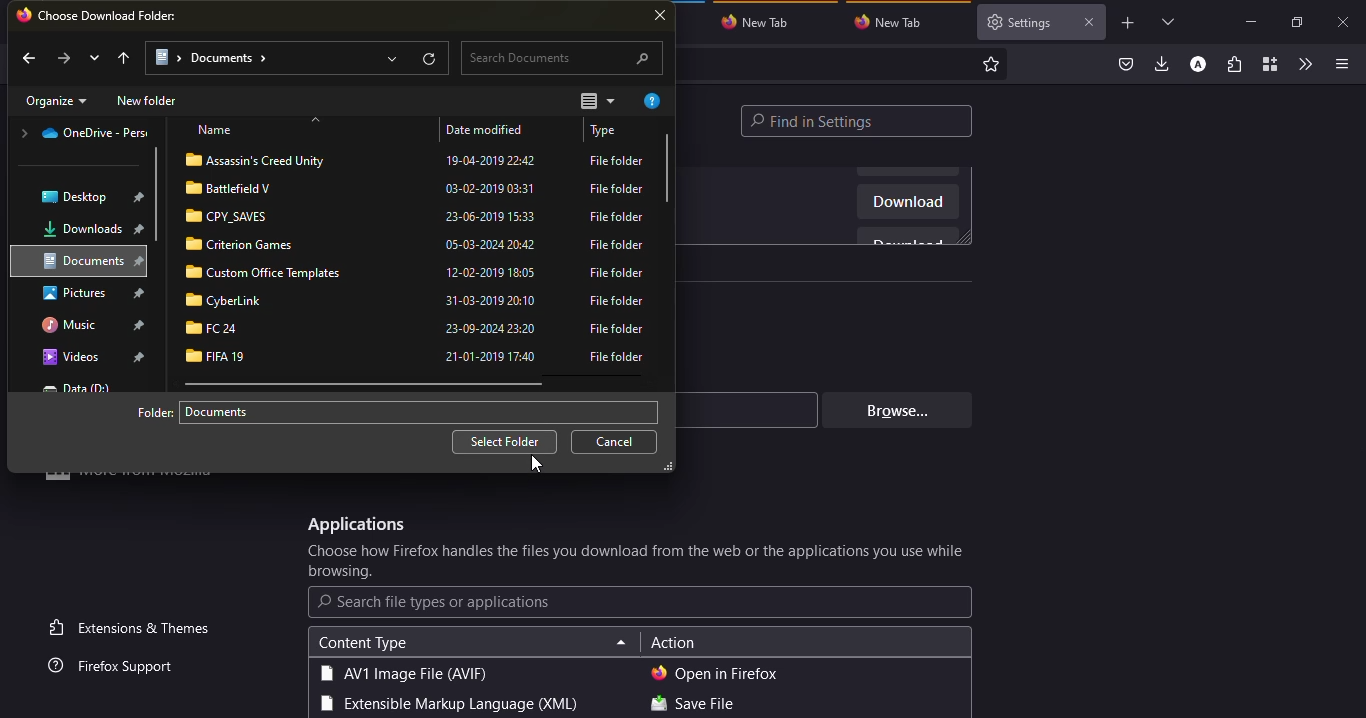 Image resolution: width=1366 pixels, height=718 pixels. What do you see at coordinates (1088, 22) in the screenshot?
I see `close` at bounding box center [1088, 22].